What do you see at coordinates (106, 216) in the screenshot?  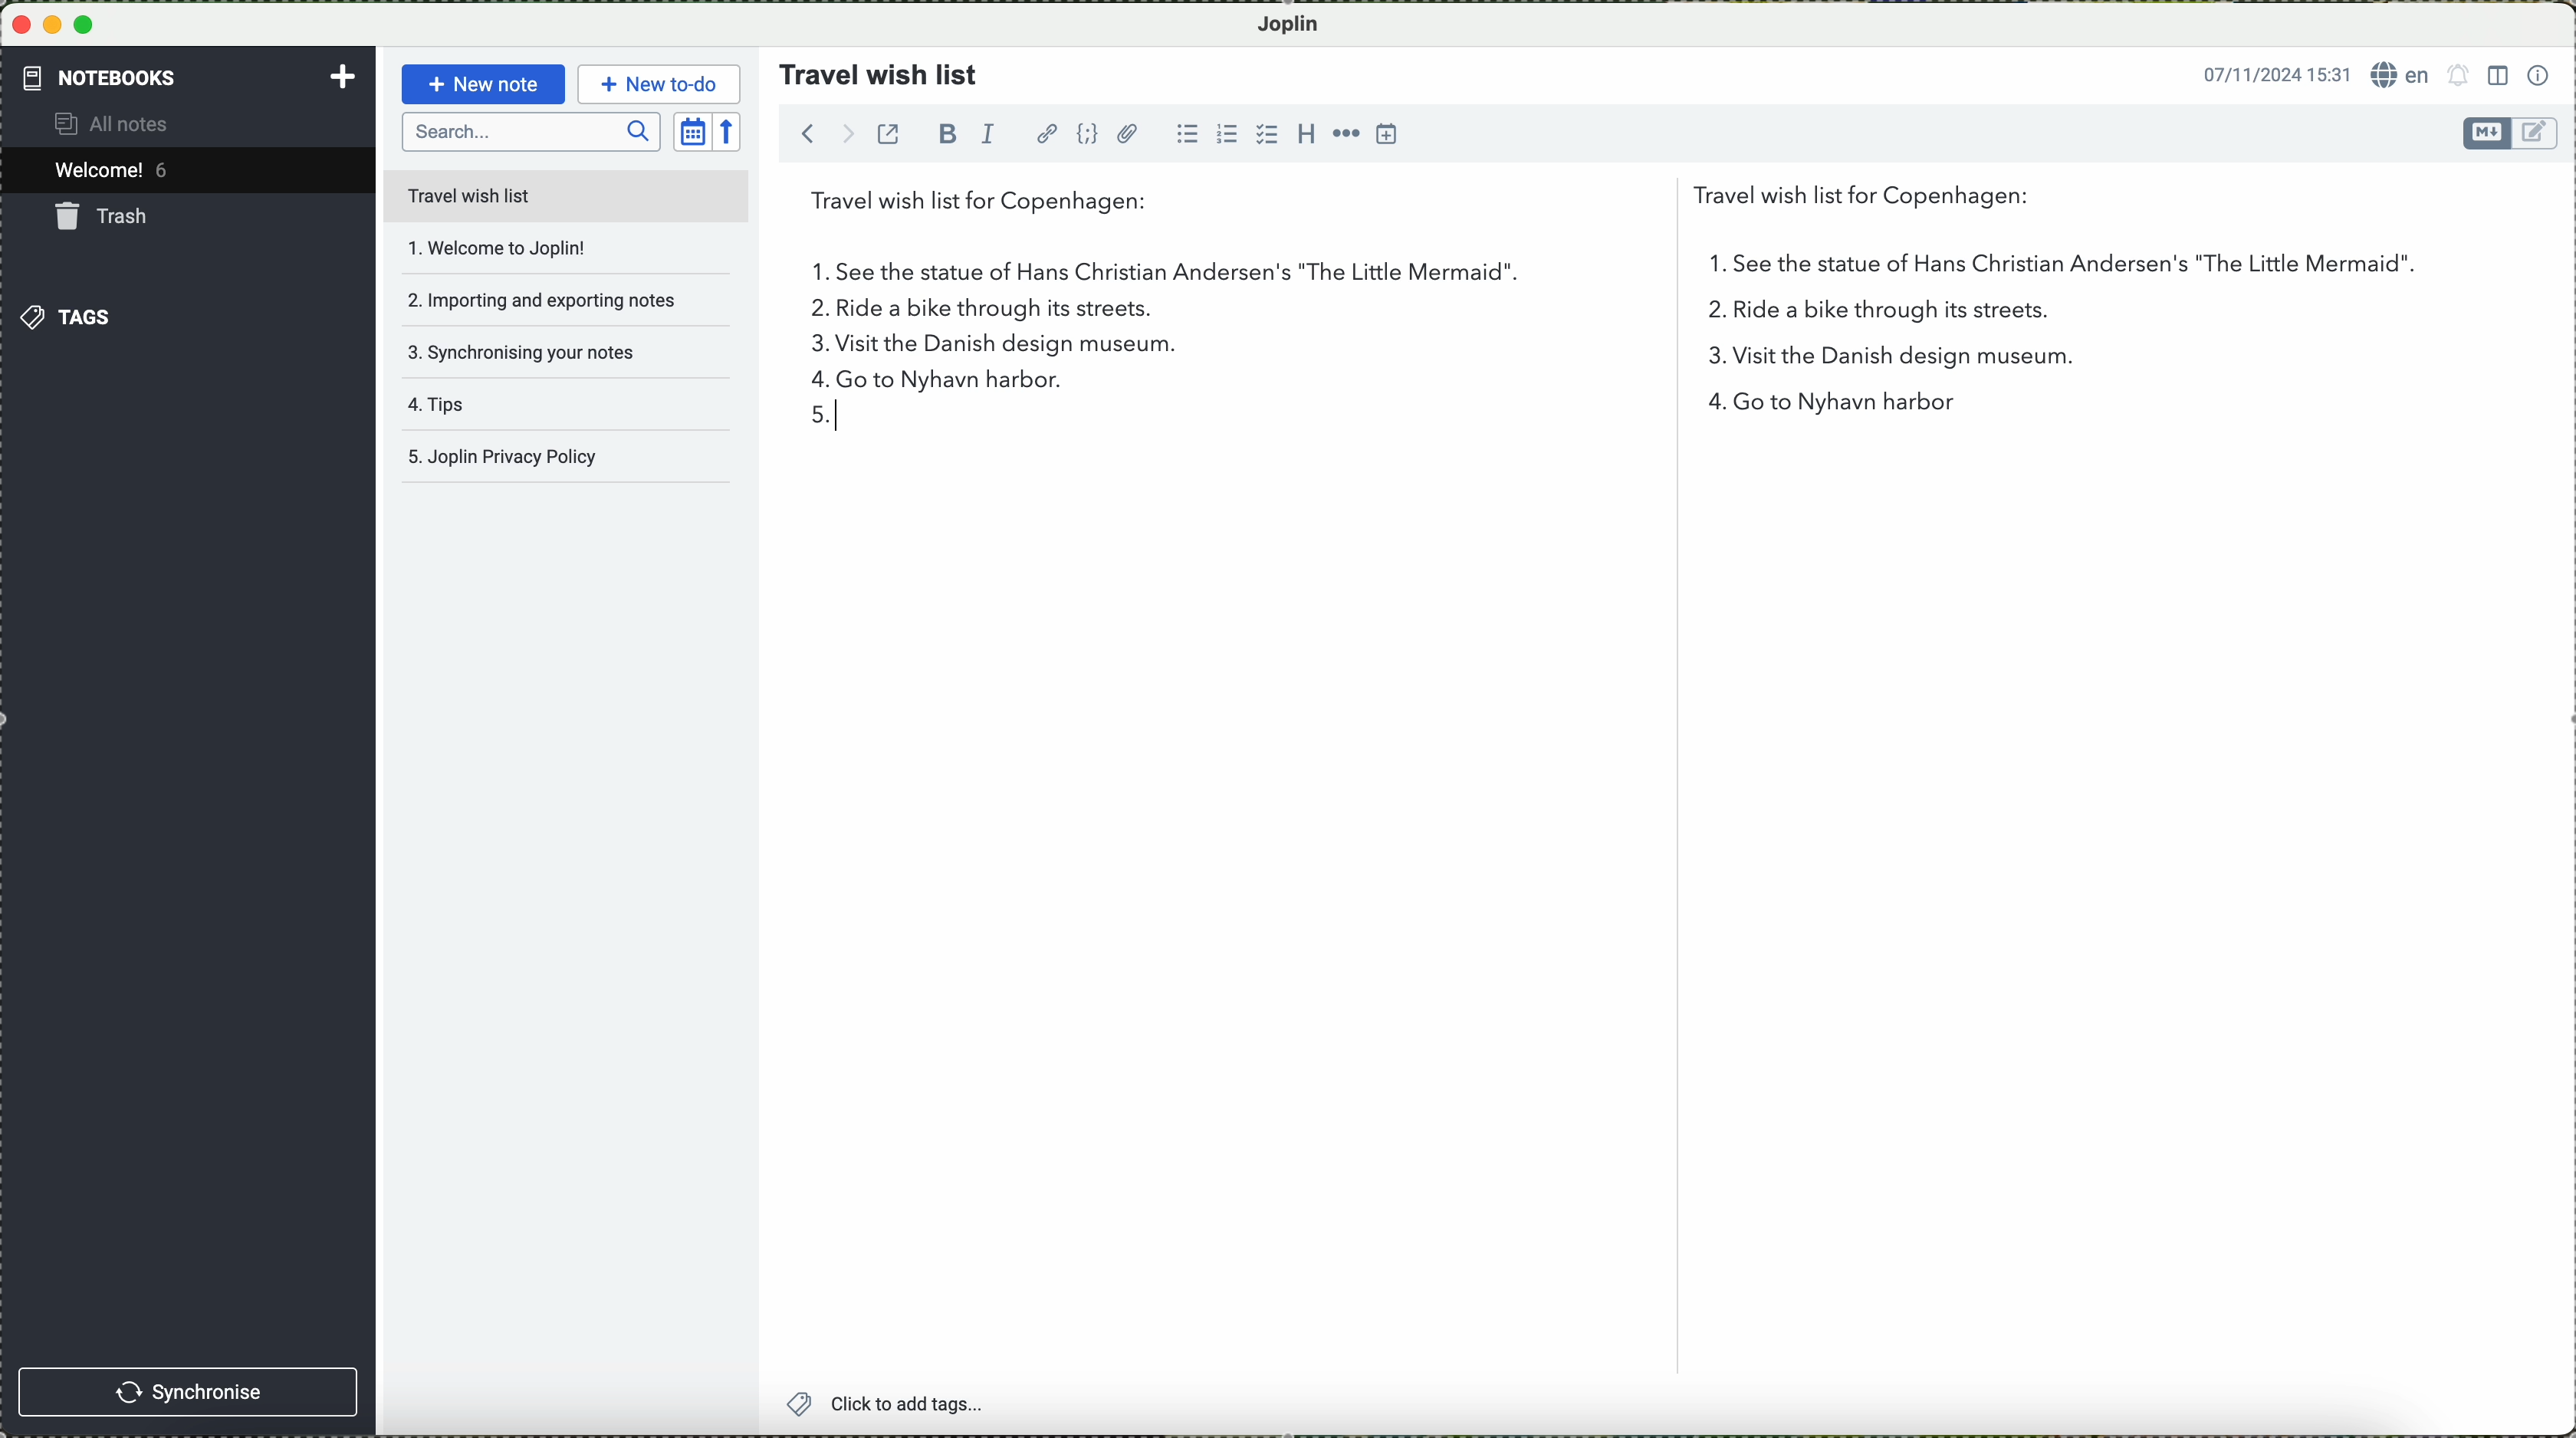 I see `trash` at bounding box center [106, 216].